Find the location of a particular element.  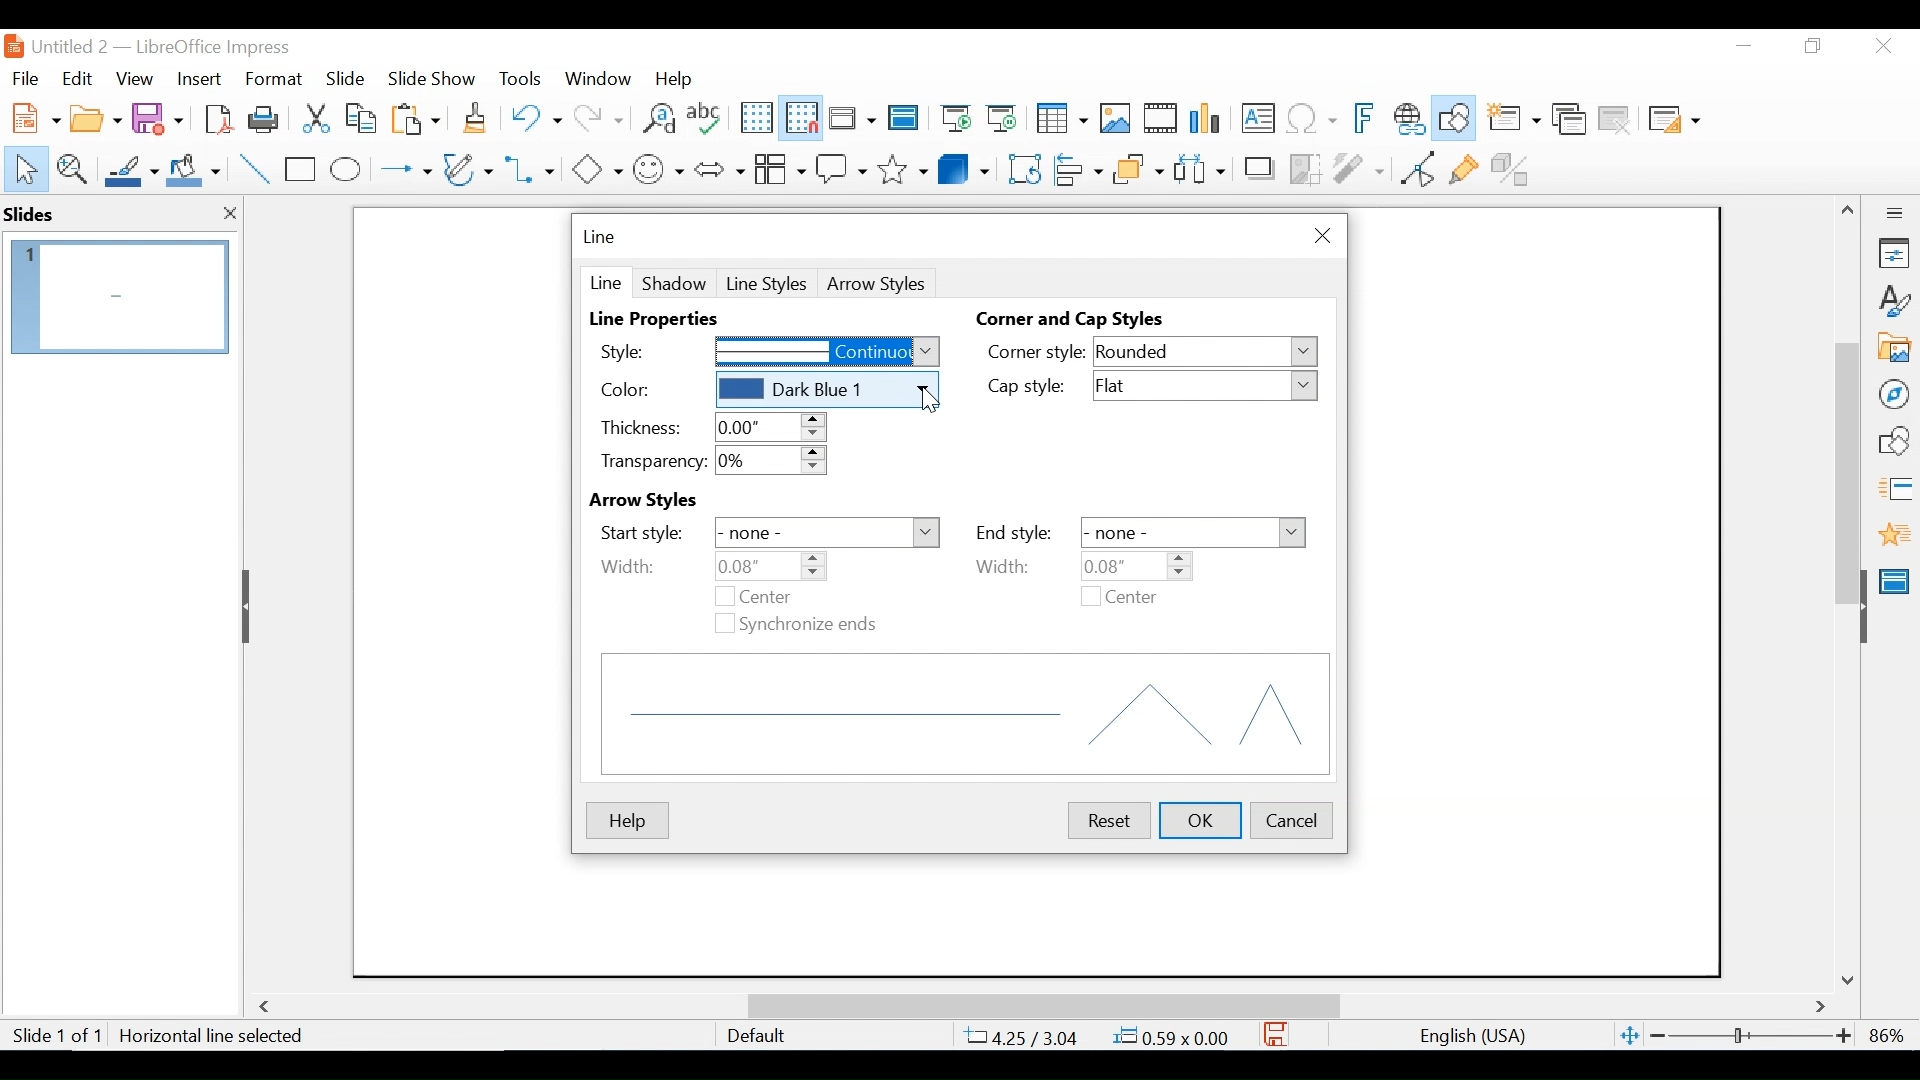

Cut is located at coordinates (314, 118).